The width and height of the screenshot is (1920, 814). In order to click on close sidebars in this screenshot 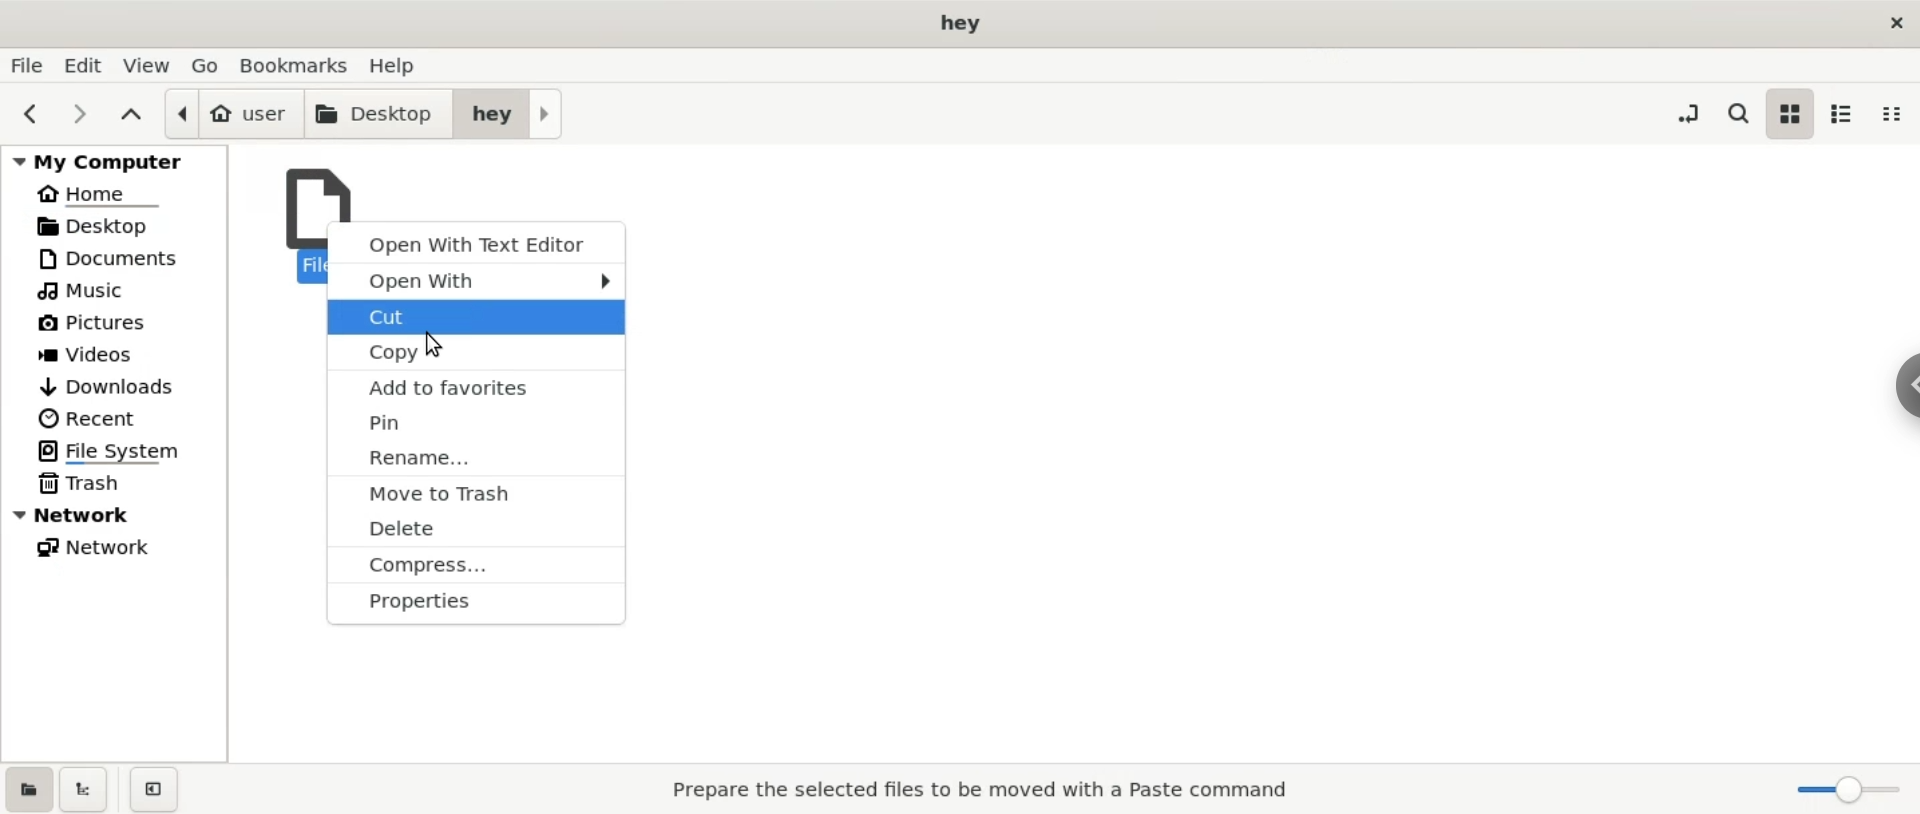, I will do `click(153, 790)`.